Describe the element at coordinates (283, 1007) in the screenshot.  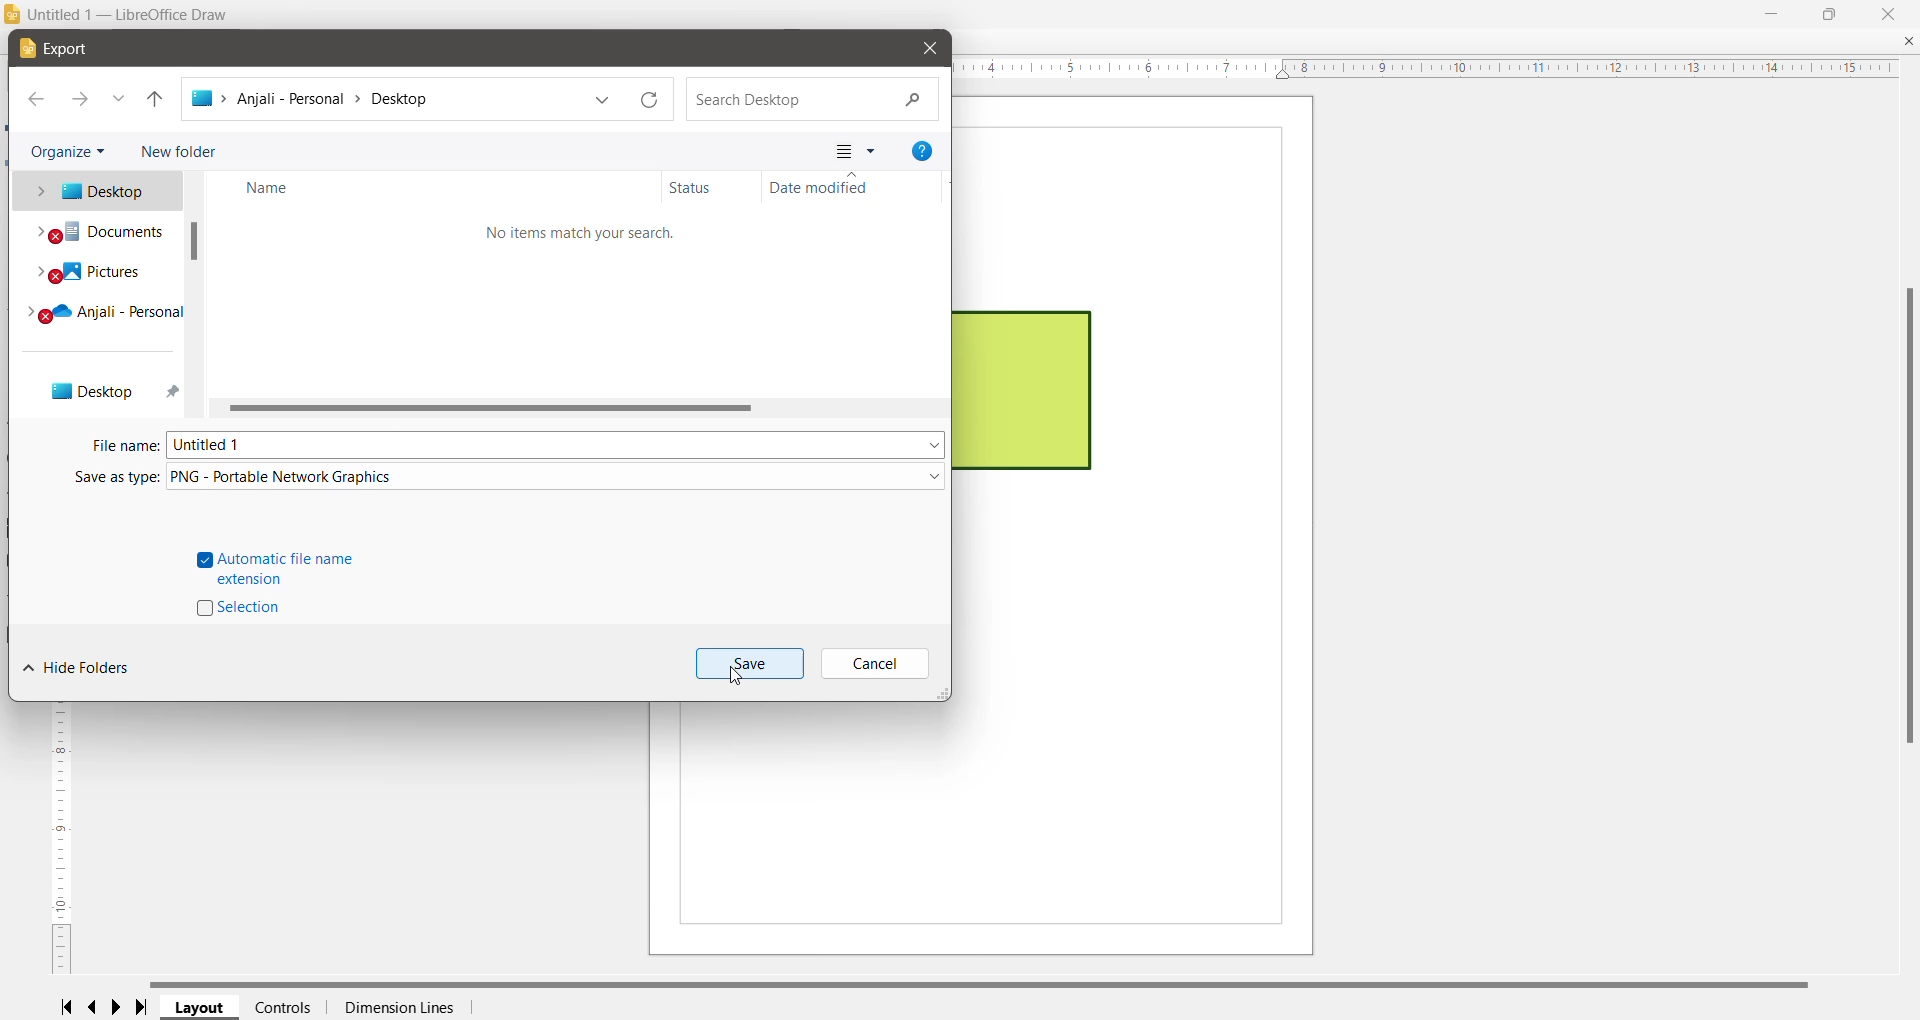
I see `Controls` at that location.